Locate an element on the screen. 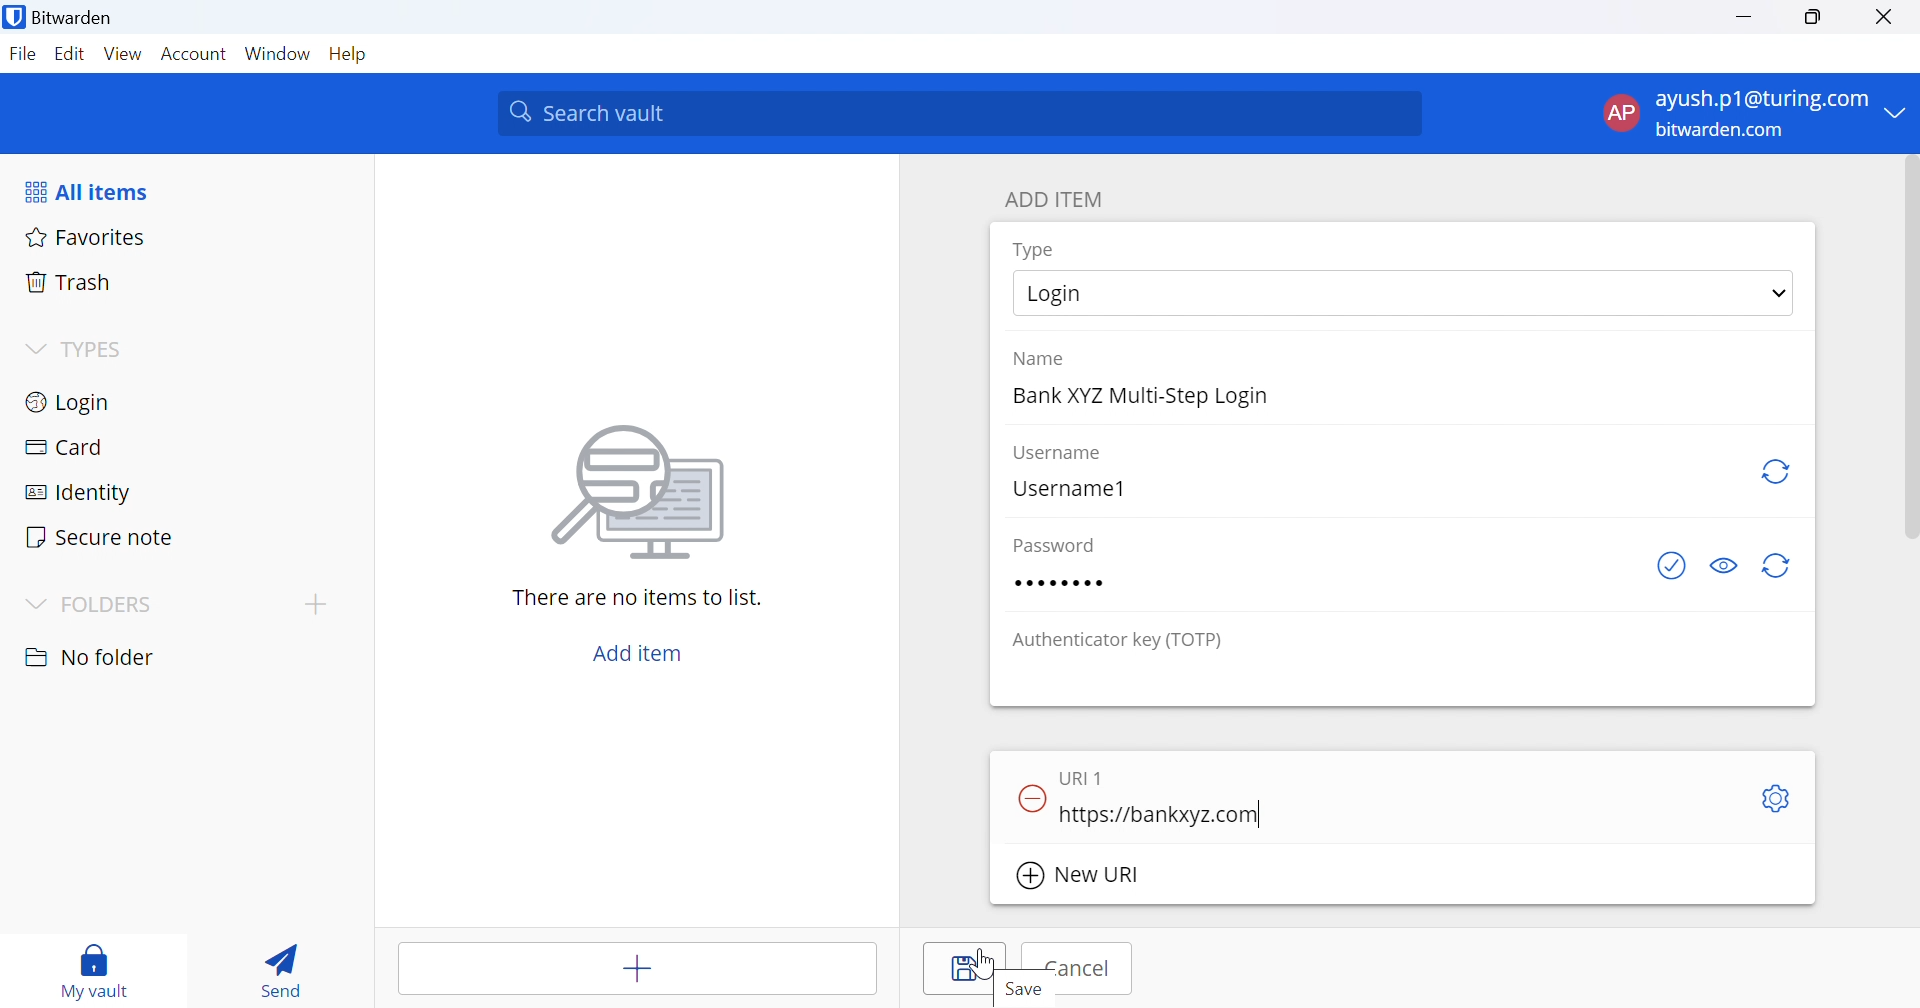 This screenshot has height=1008, width=1920. Edit is located at coordinates (67, 54).